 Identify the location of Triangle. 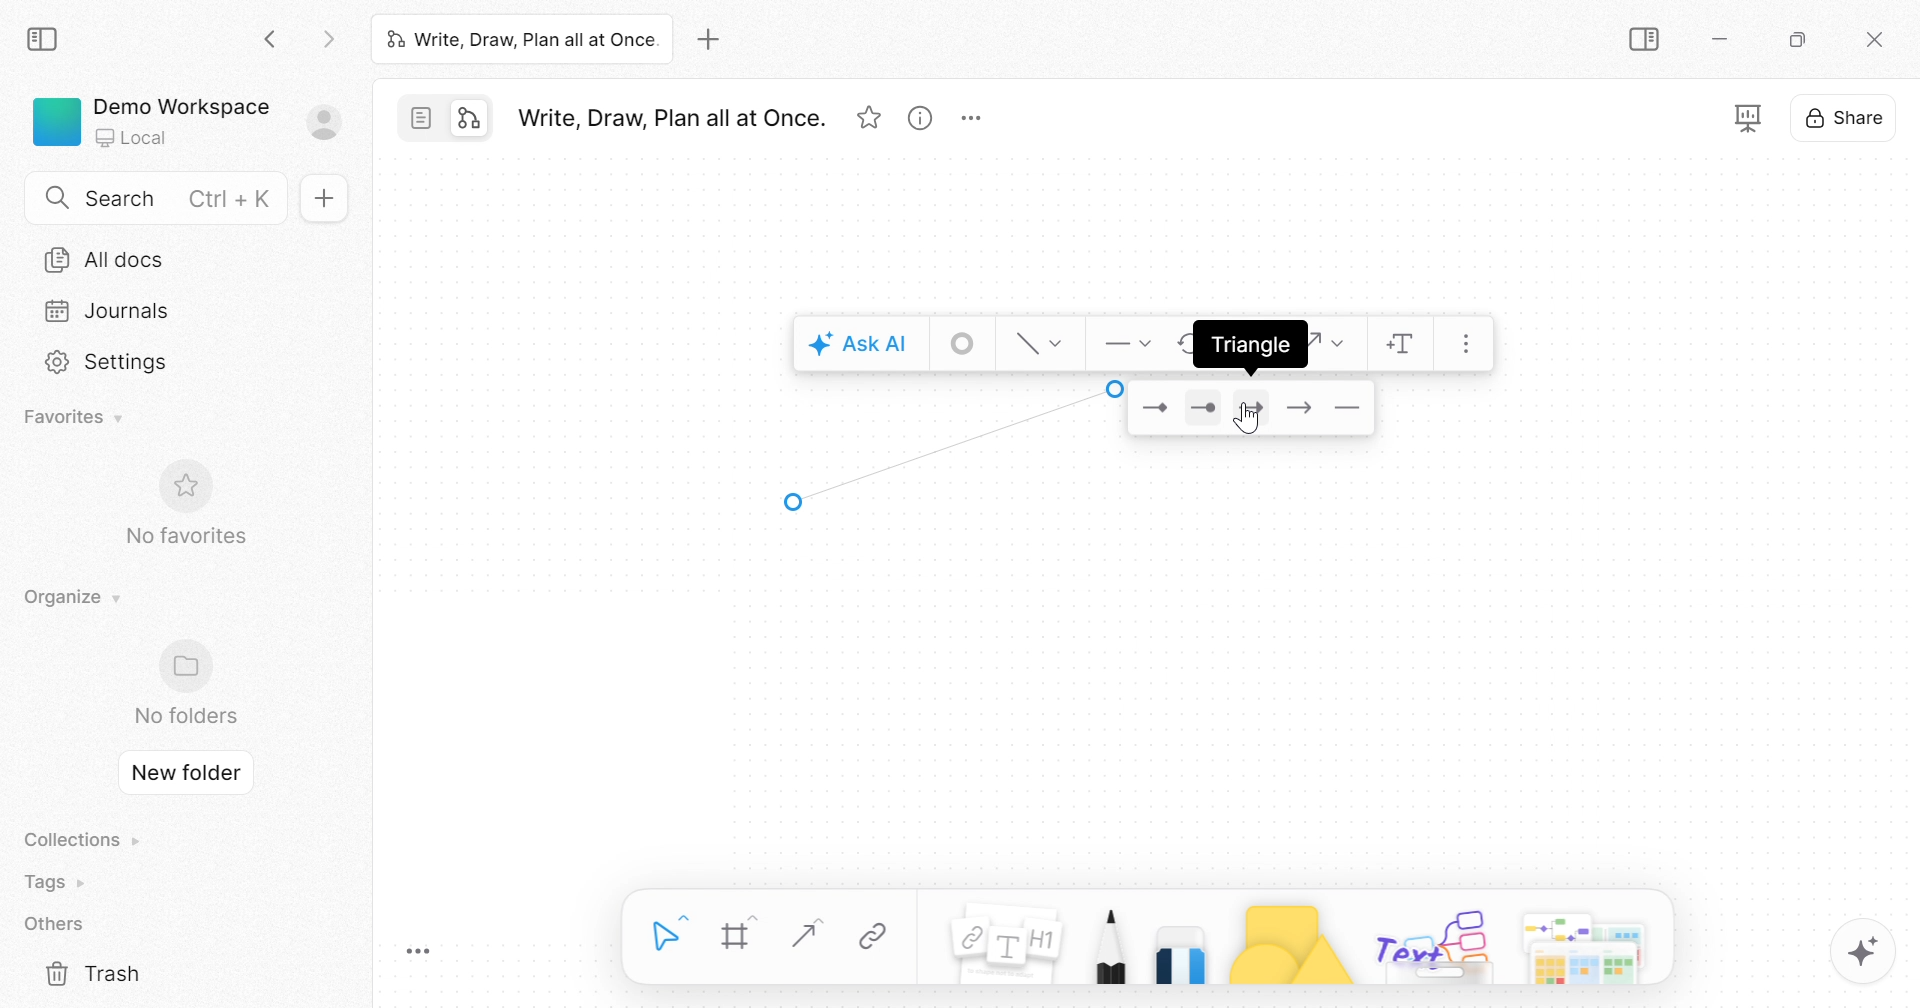
(1249, 346).